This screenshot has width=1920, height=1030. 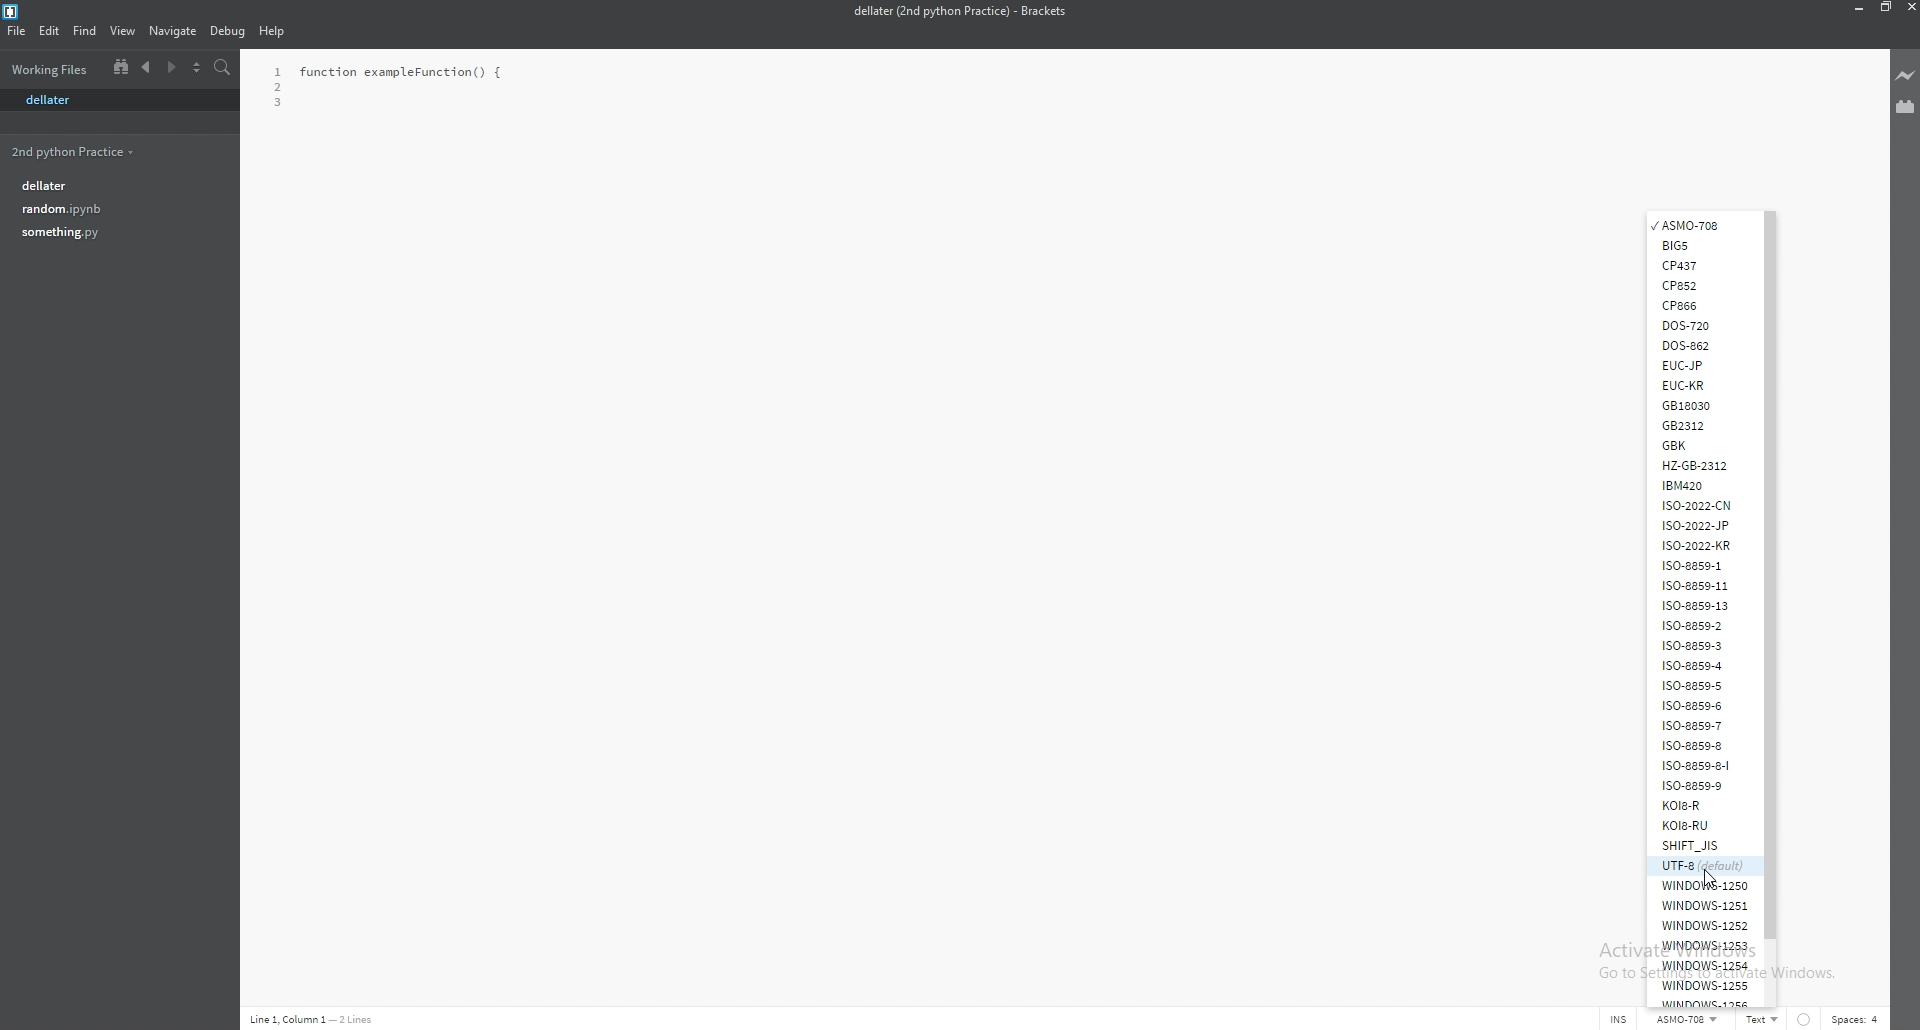 I want to click on live preview, so click(x=1904, y=76).